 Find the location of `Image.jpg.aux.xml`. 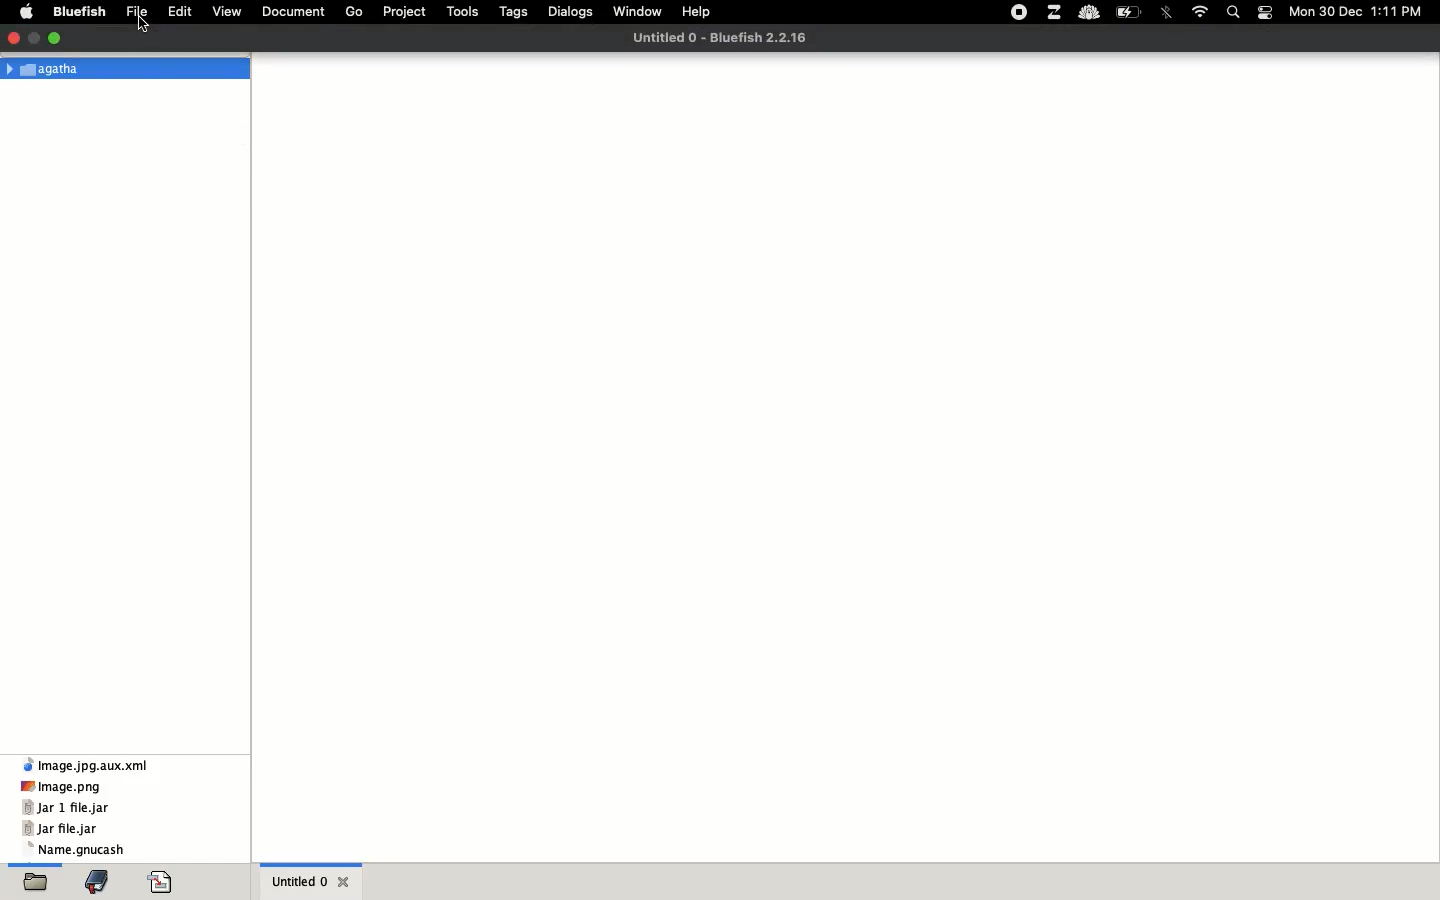

Image.jpg.aux.xml is located at coordinates (90, 765).